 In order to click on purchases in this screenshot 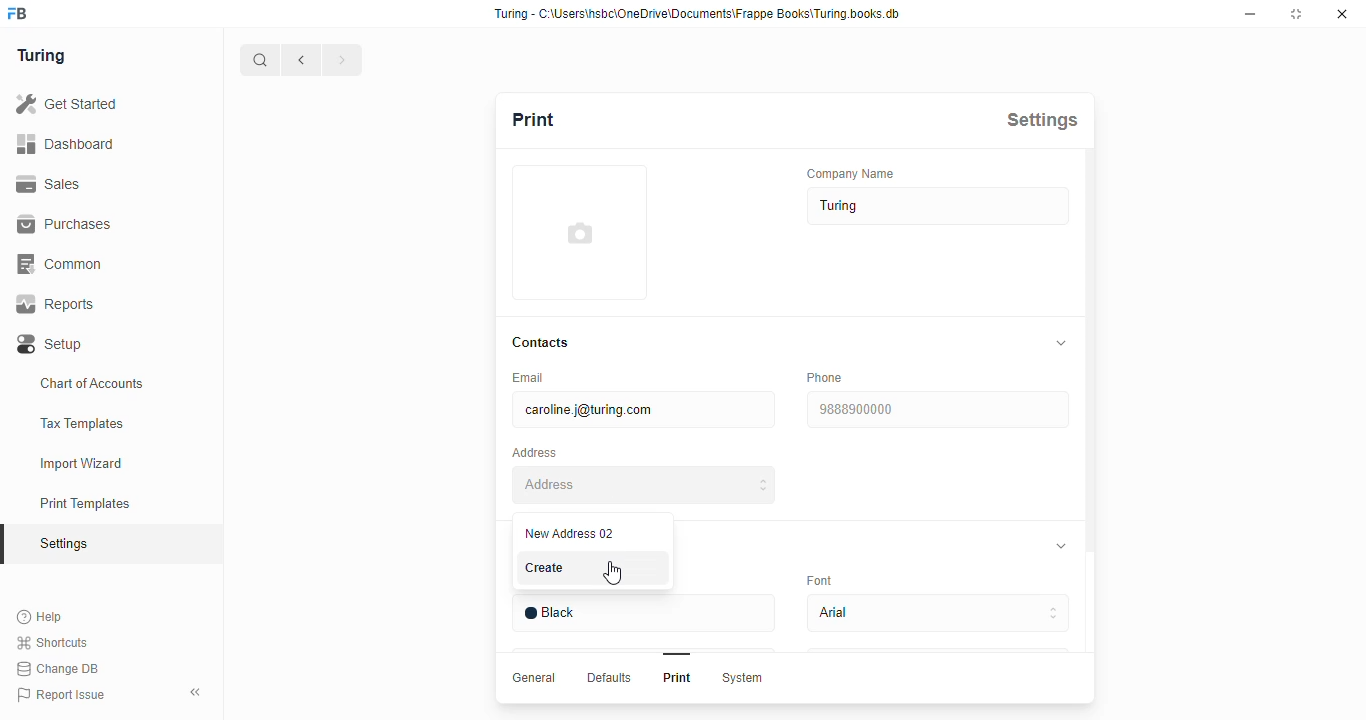, I will do `click(64, 224)`.